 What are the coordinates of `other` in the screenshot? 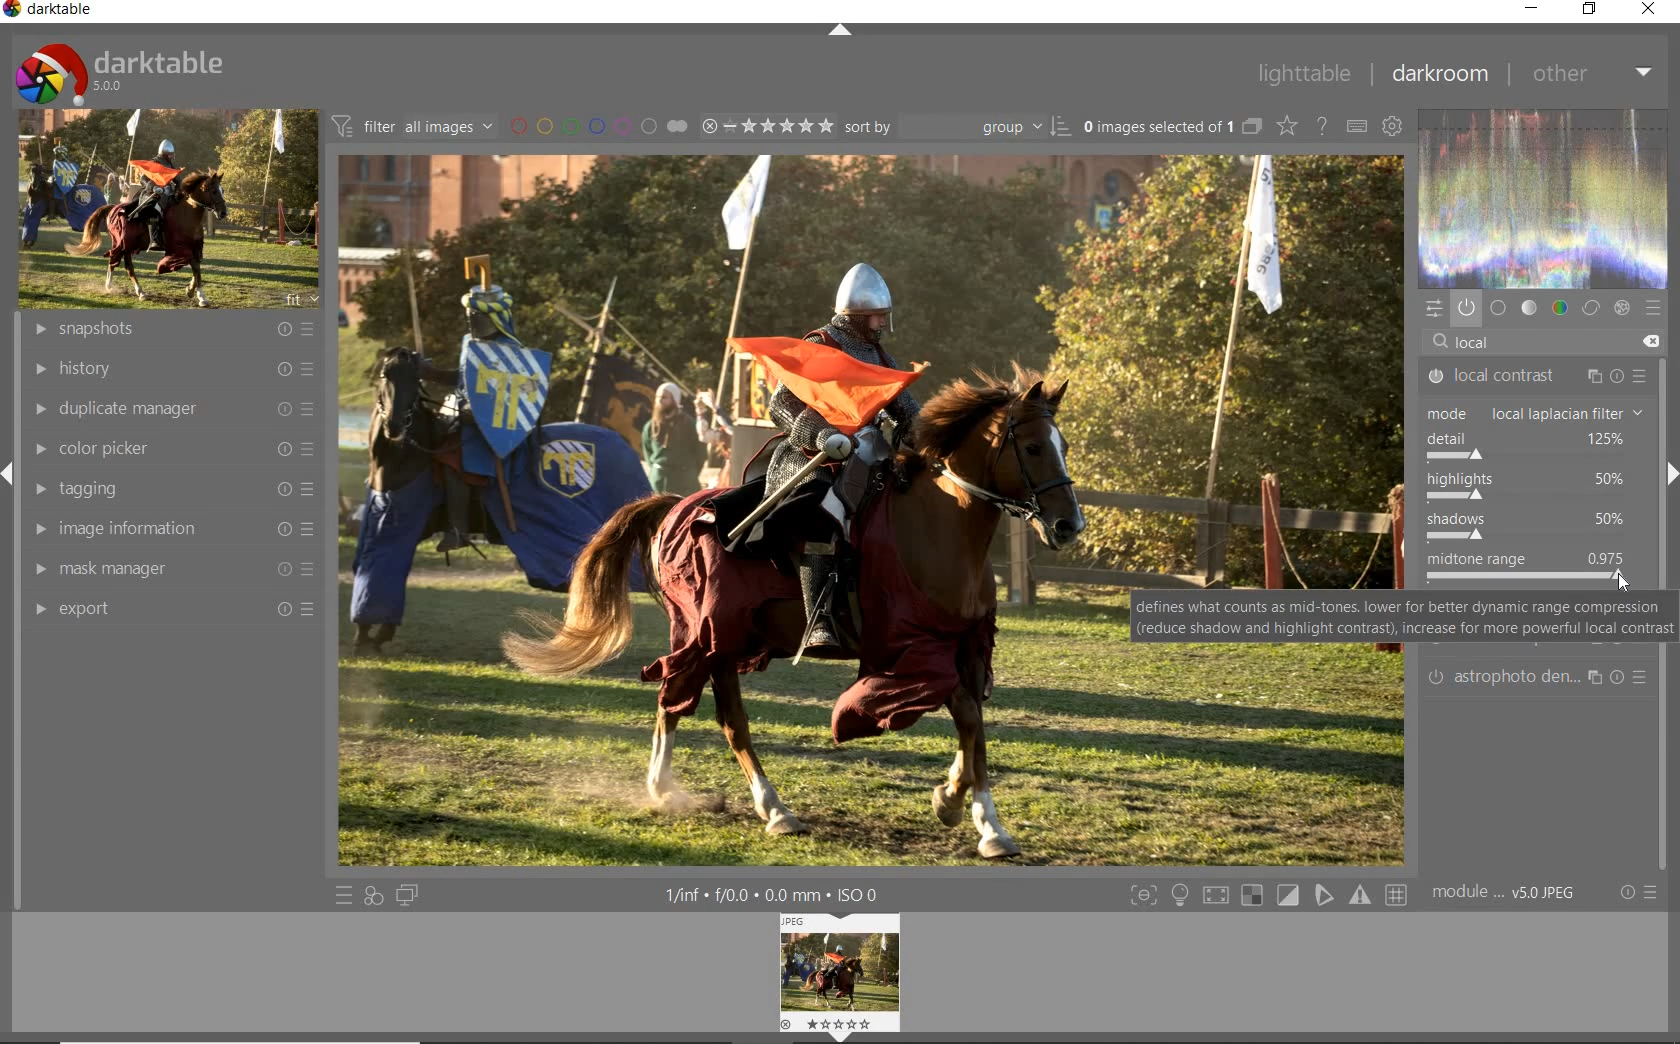 It's located at (1593, 75).